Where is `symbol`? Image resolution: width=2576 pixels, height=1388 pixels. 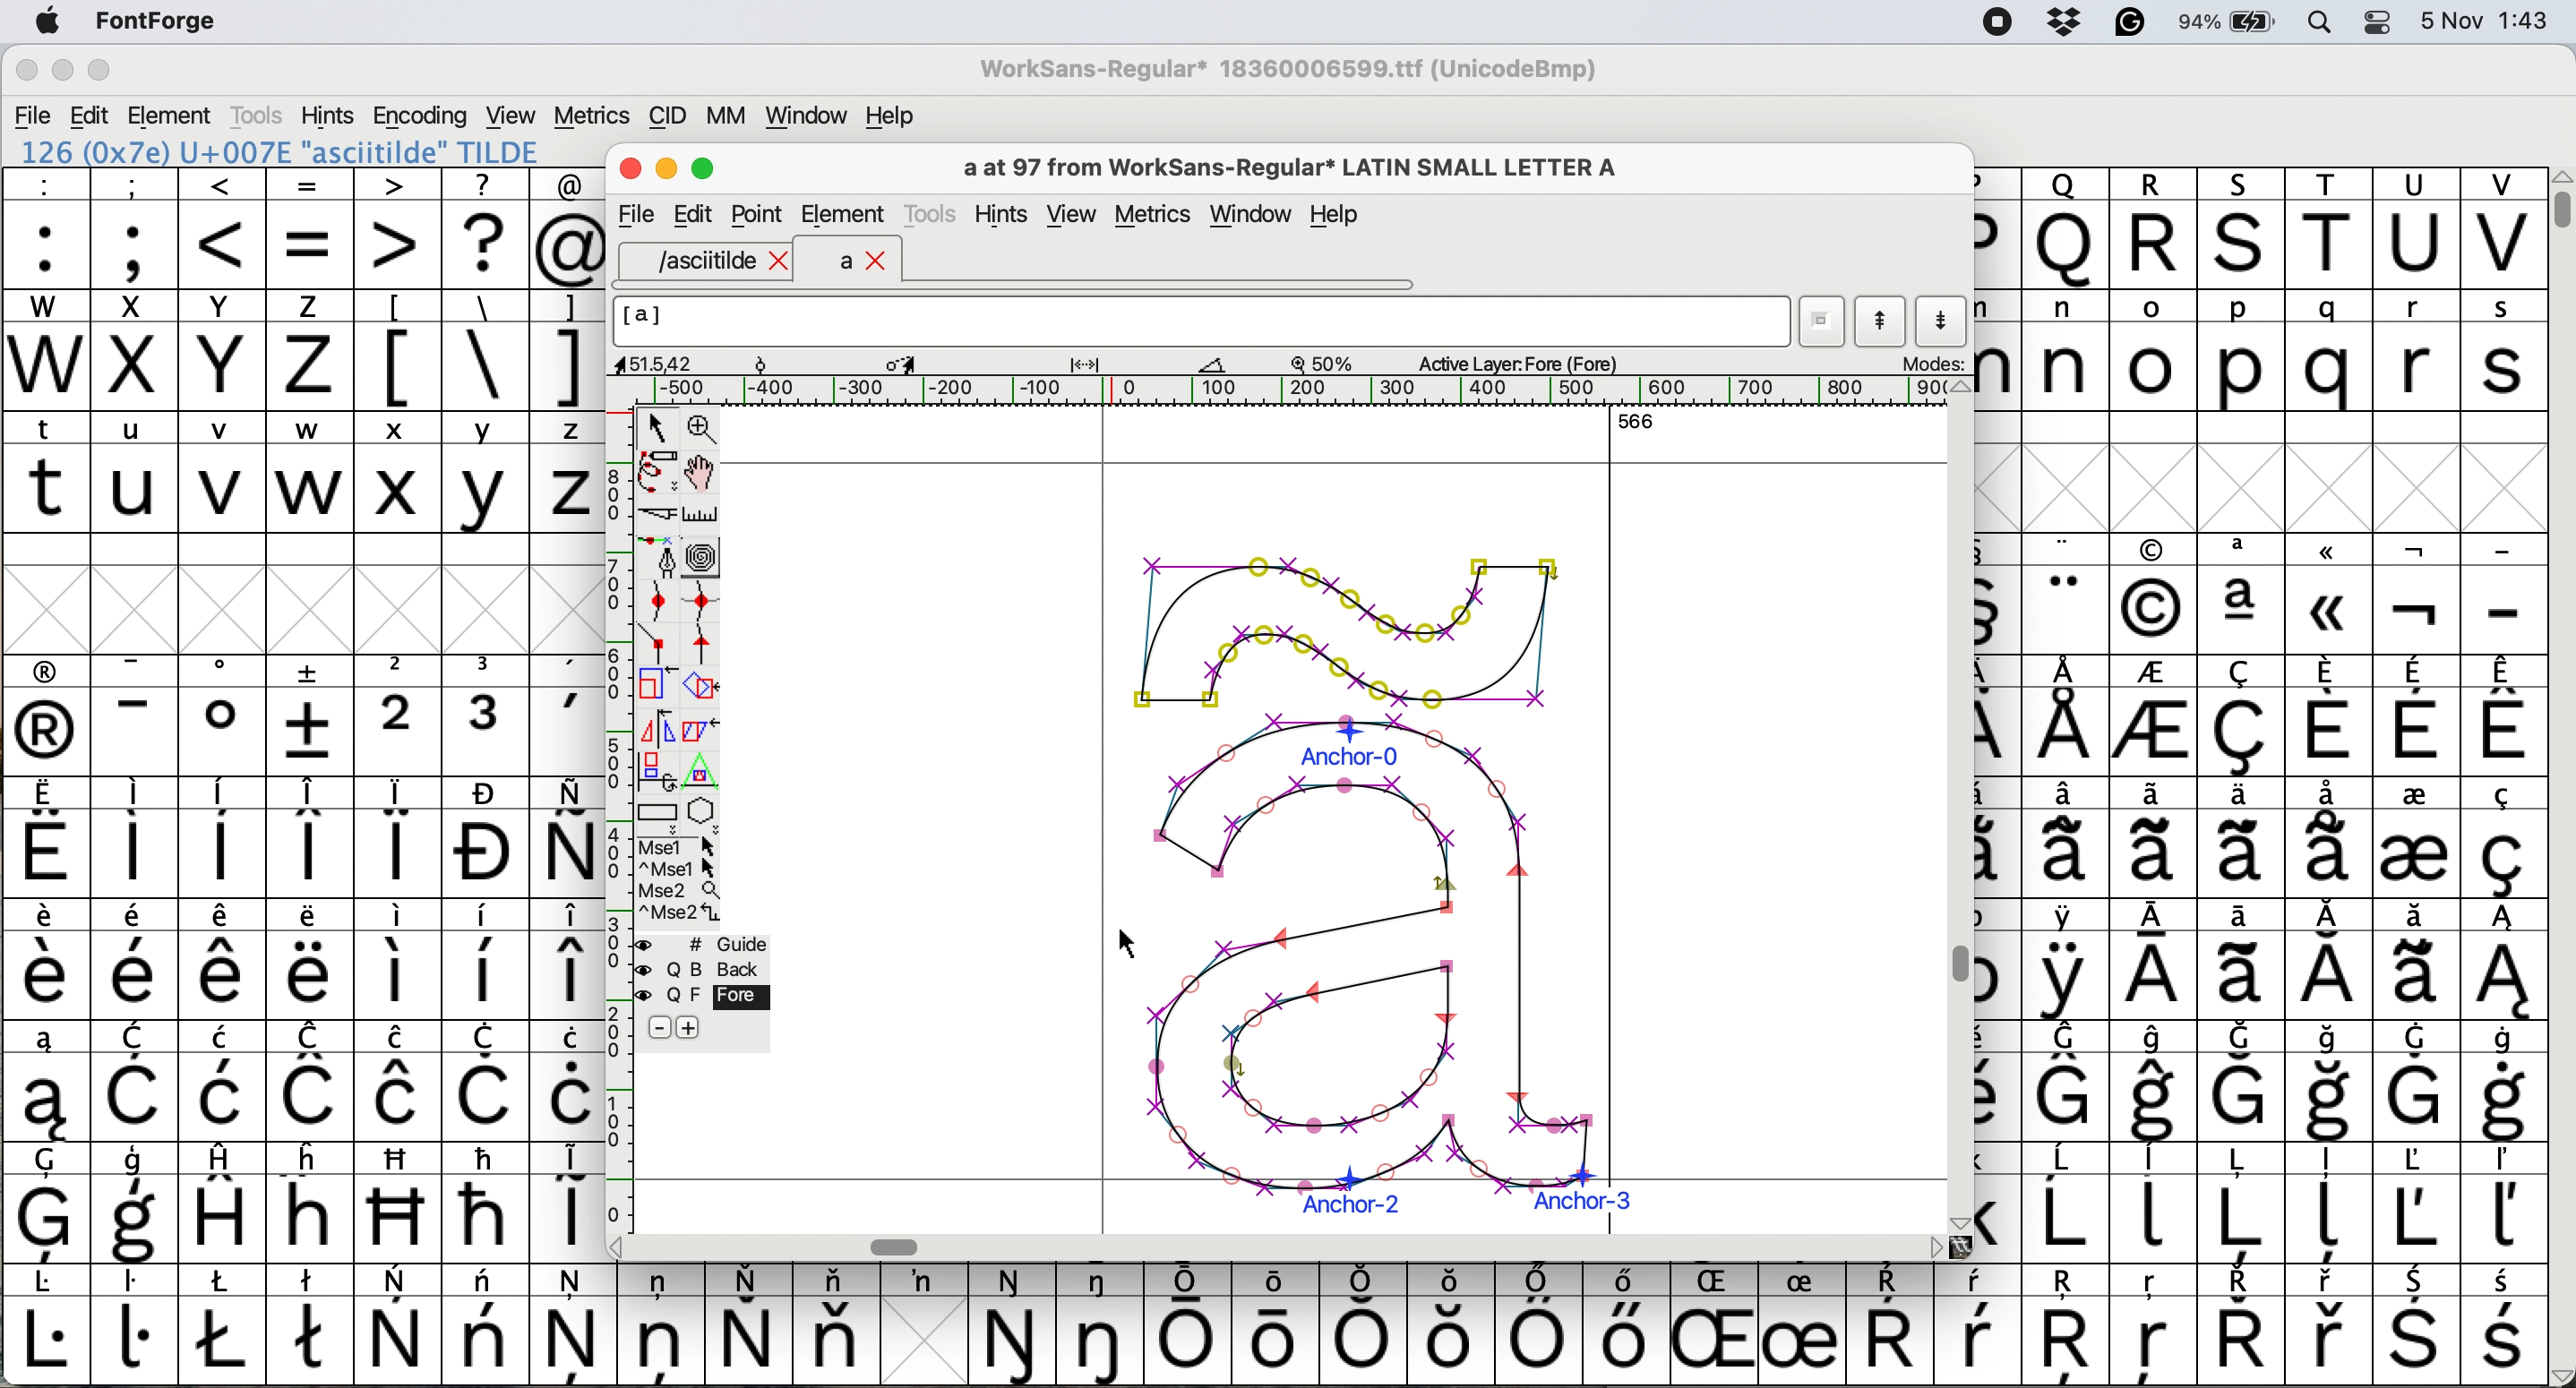 symbol is located at coordinates (2506, 715).